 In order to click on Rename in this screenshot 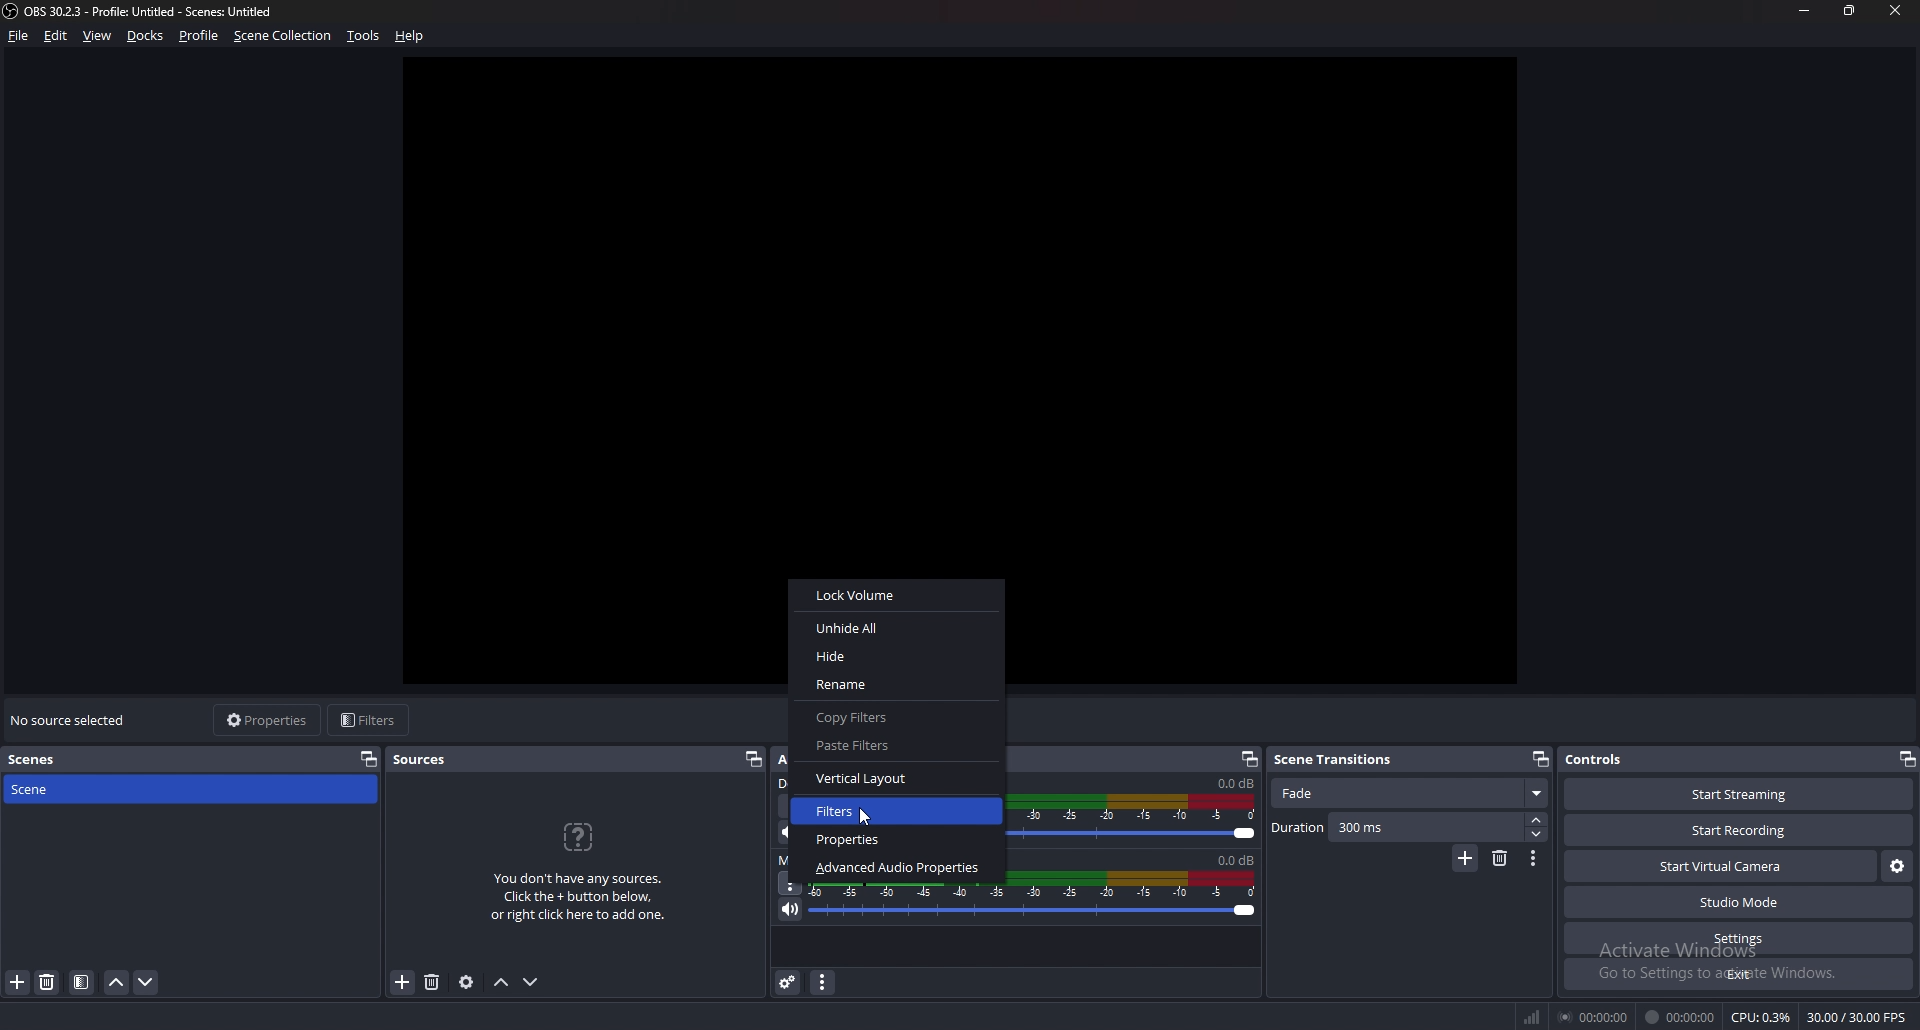, I will do `click(857, 685)`.